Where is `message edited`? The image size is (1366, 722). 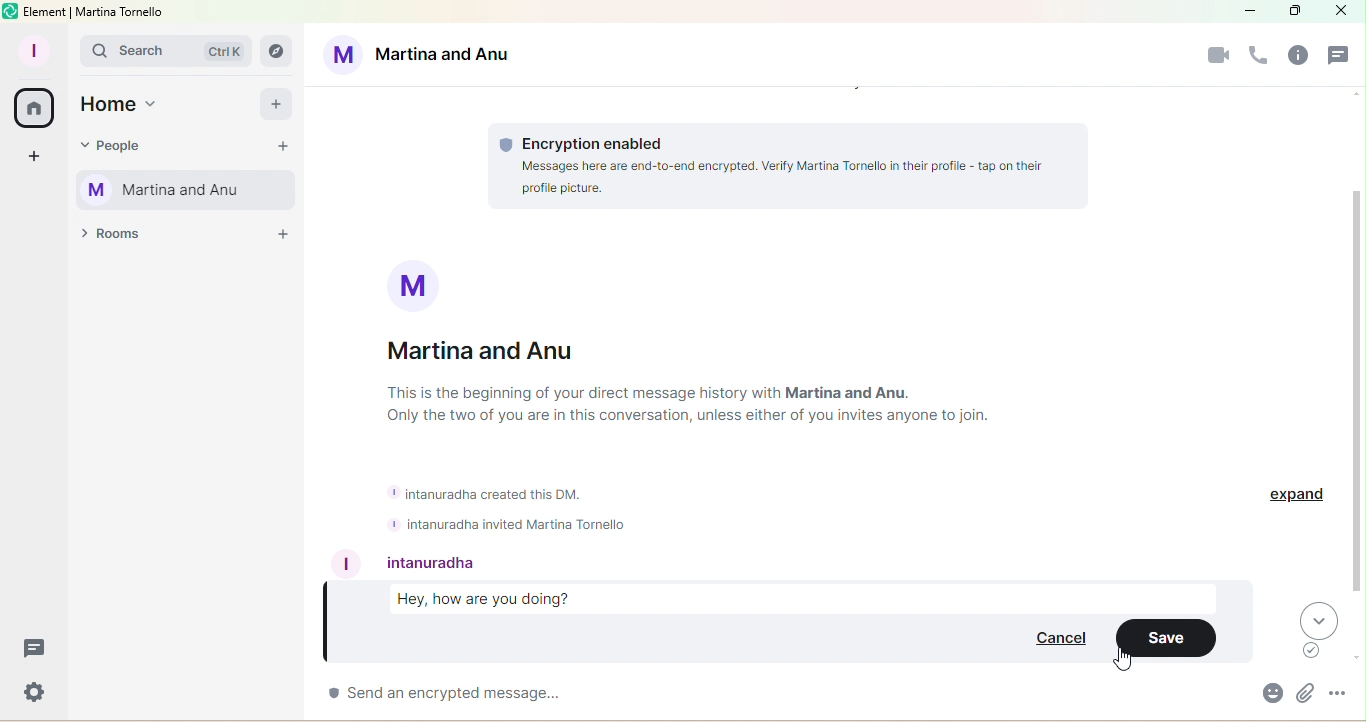
message edited is located at coordinates (799, 596).